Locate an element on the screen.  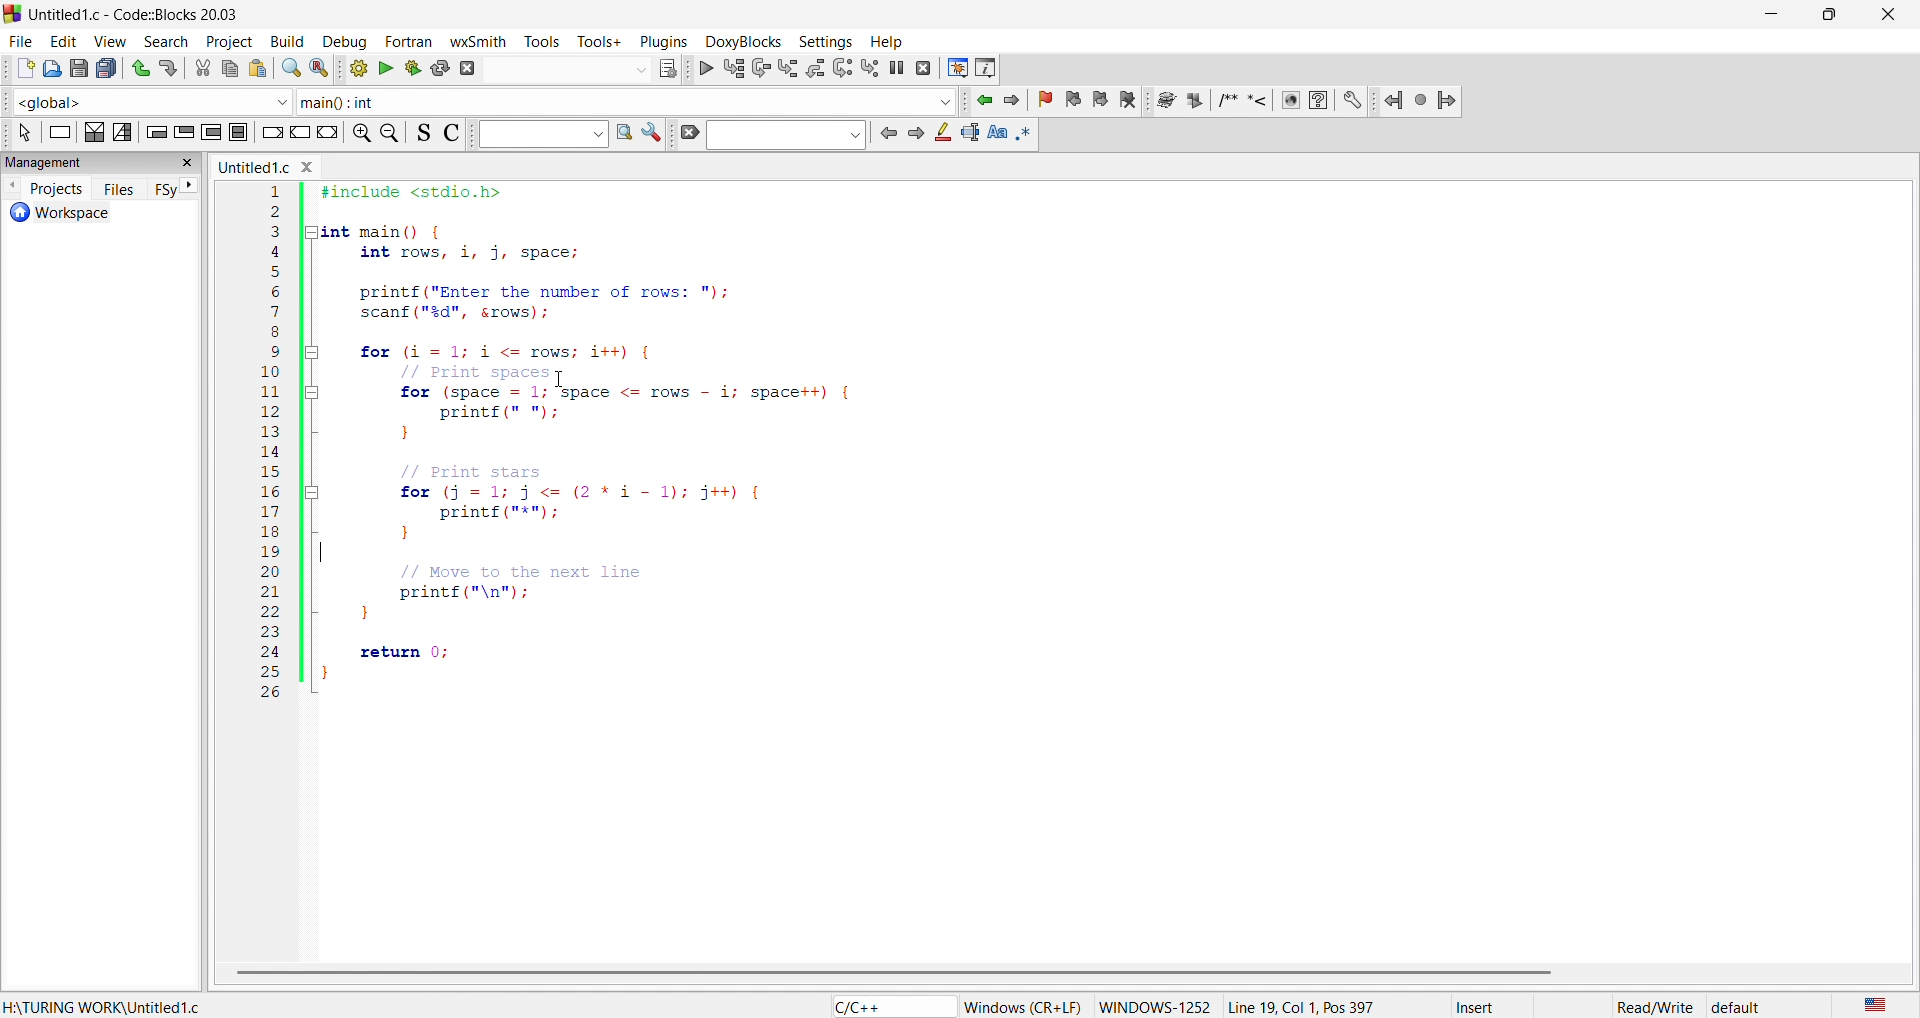
toggle bookmark is located at coordinates (1049, 100).